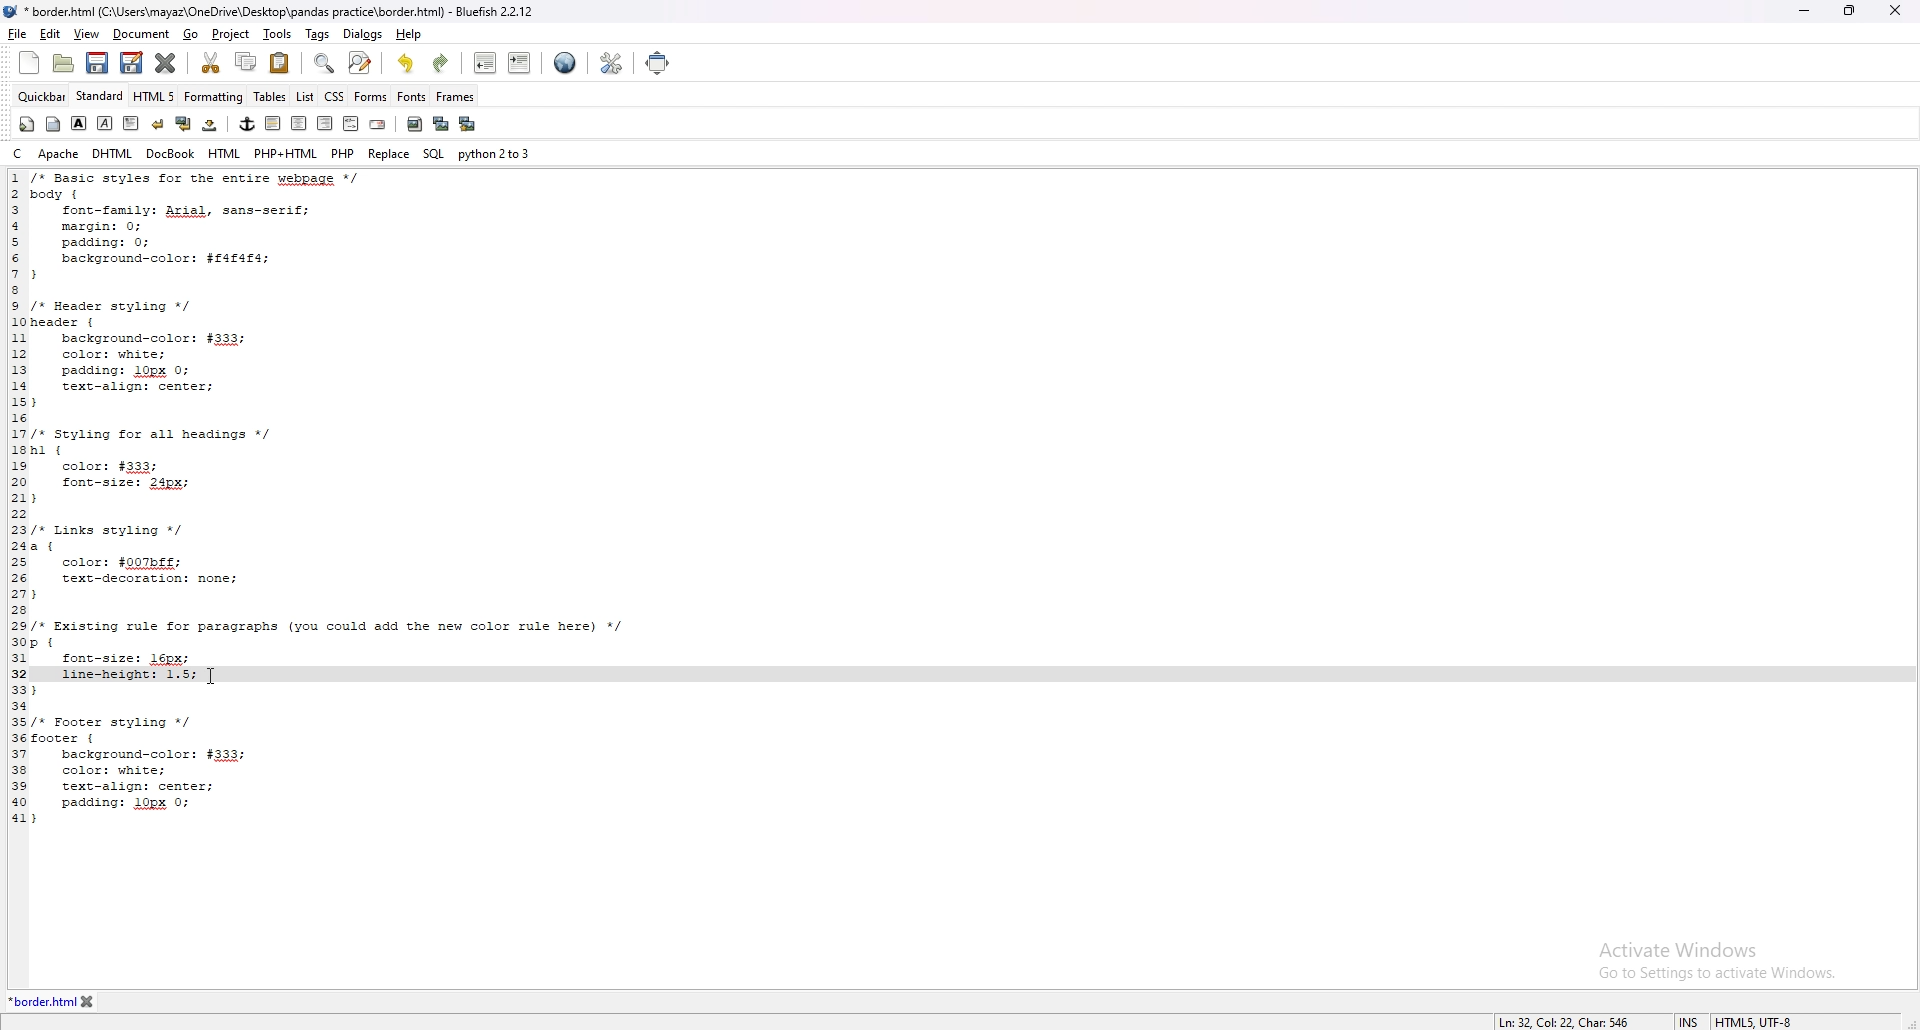 The height and width of the screenshot is (1030, 1920). What do you see at coordinates (192, 672) in the screenshot?
I see `chosen line` at bounding box center [192, 672].